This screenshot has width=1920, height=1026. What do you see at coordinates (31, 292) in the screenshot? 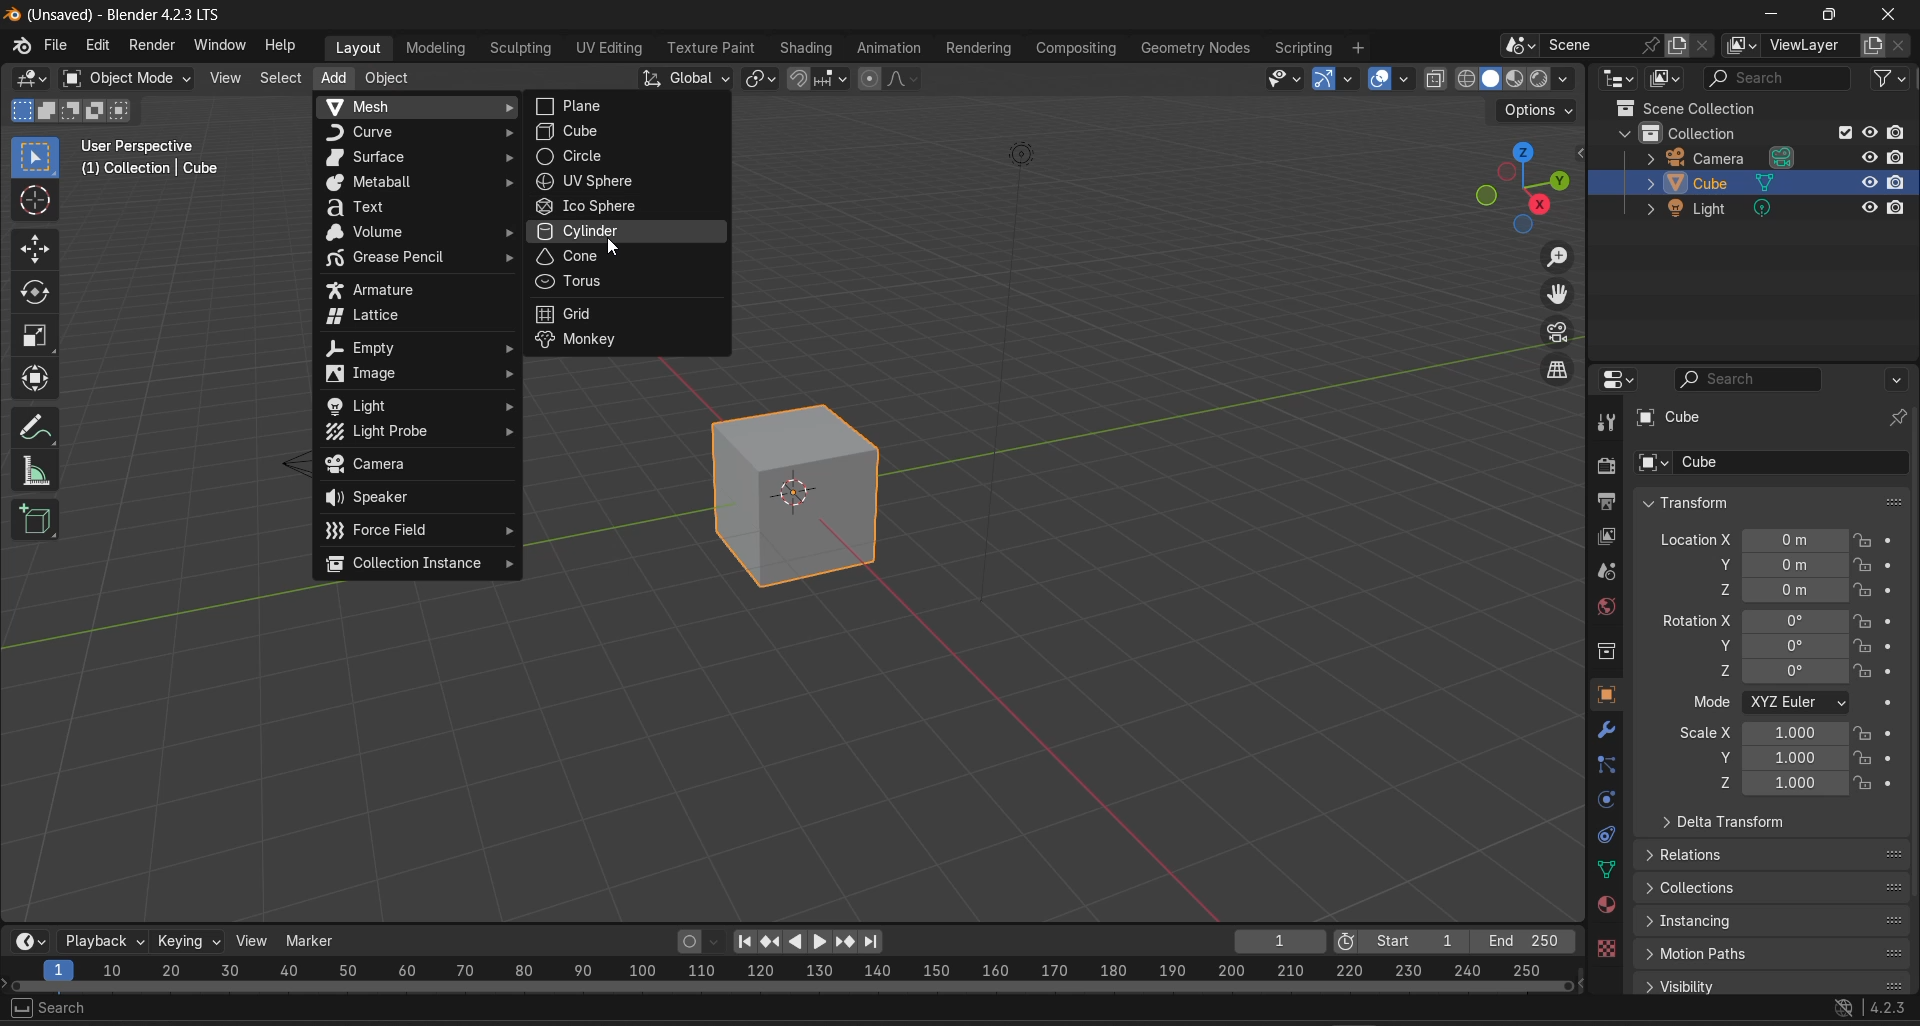
I see `rotate` at bounding box center [31, 292].